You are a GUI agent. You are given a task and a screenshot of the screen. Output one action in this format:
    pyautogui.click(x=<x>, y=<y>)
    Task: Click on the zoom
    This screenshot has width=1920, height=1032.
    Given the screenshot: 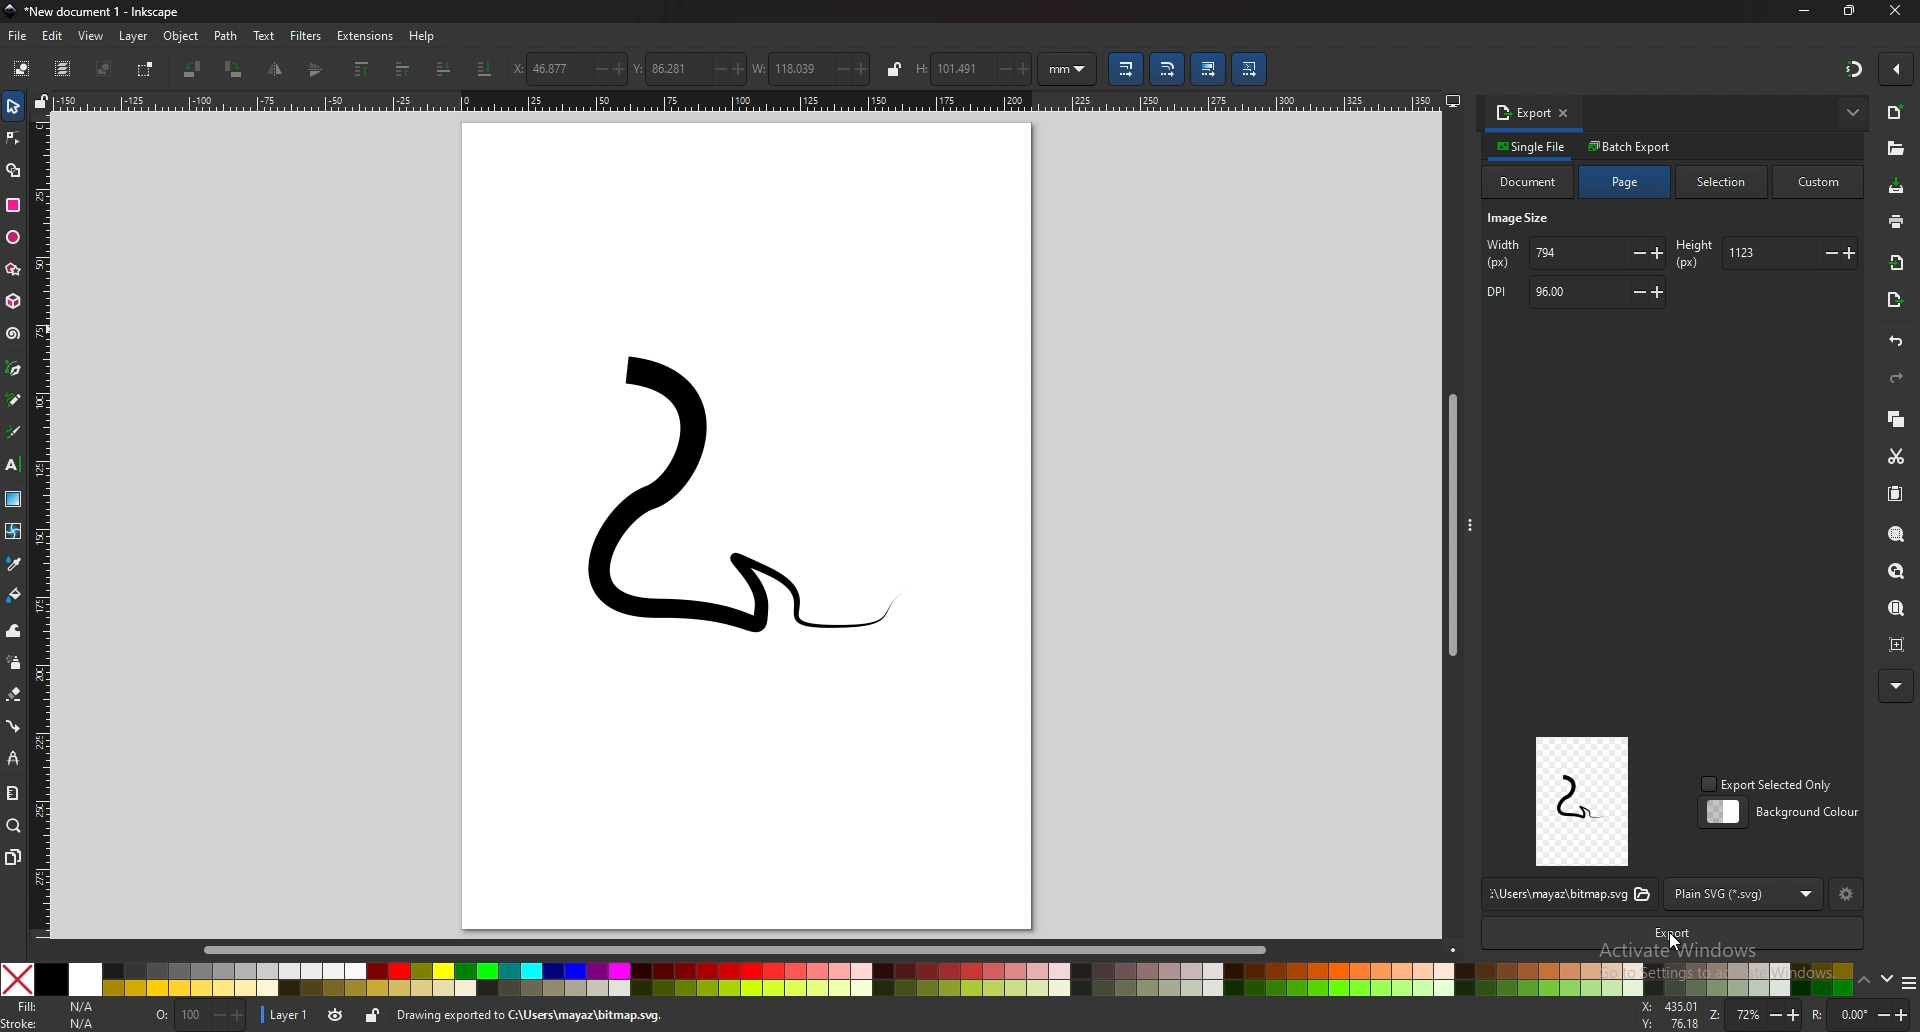 What is the action you would take?
    pyautogui.click(x=14, y=827)
    